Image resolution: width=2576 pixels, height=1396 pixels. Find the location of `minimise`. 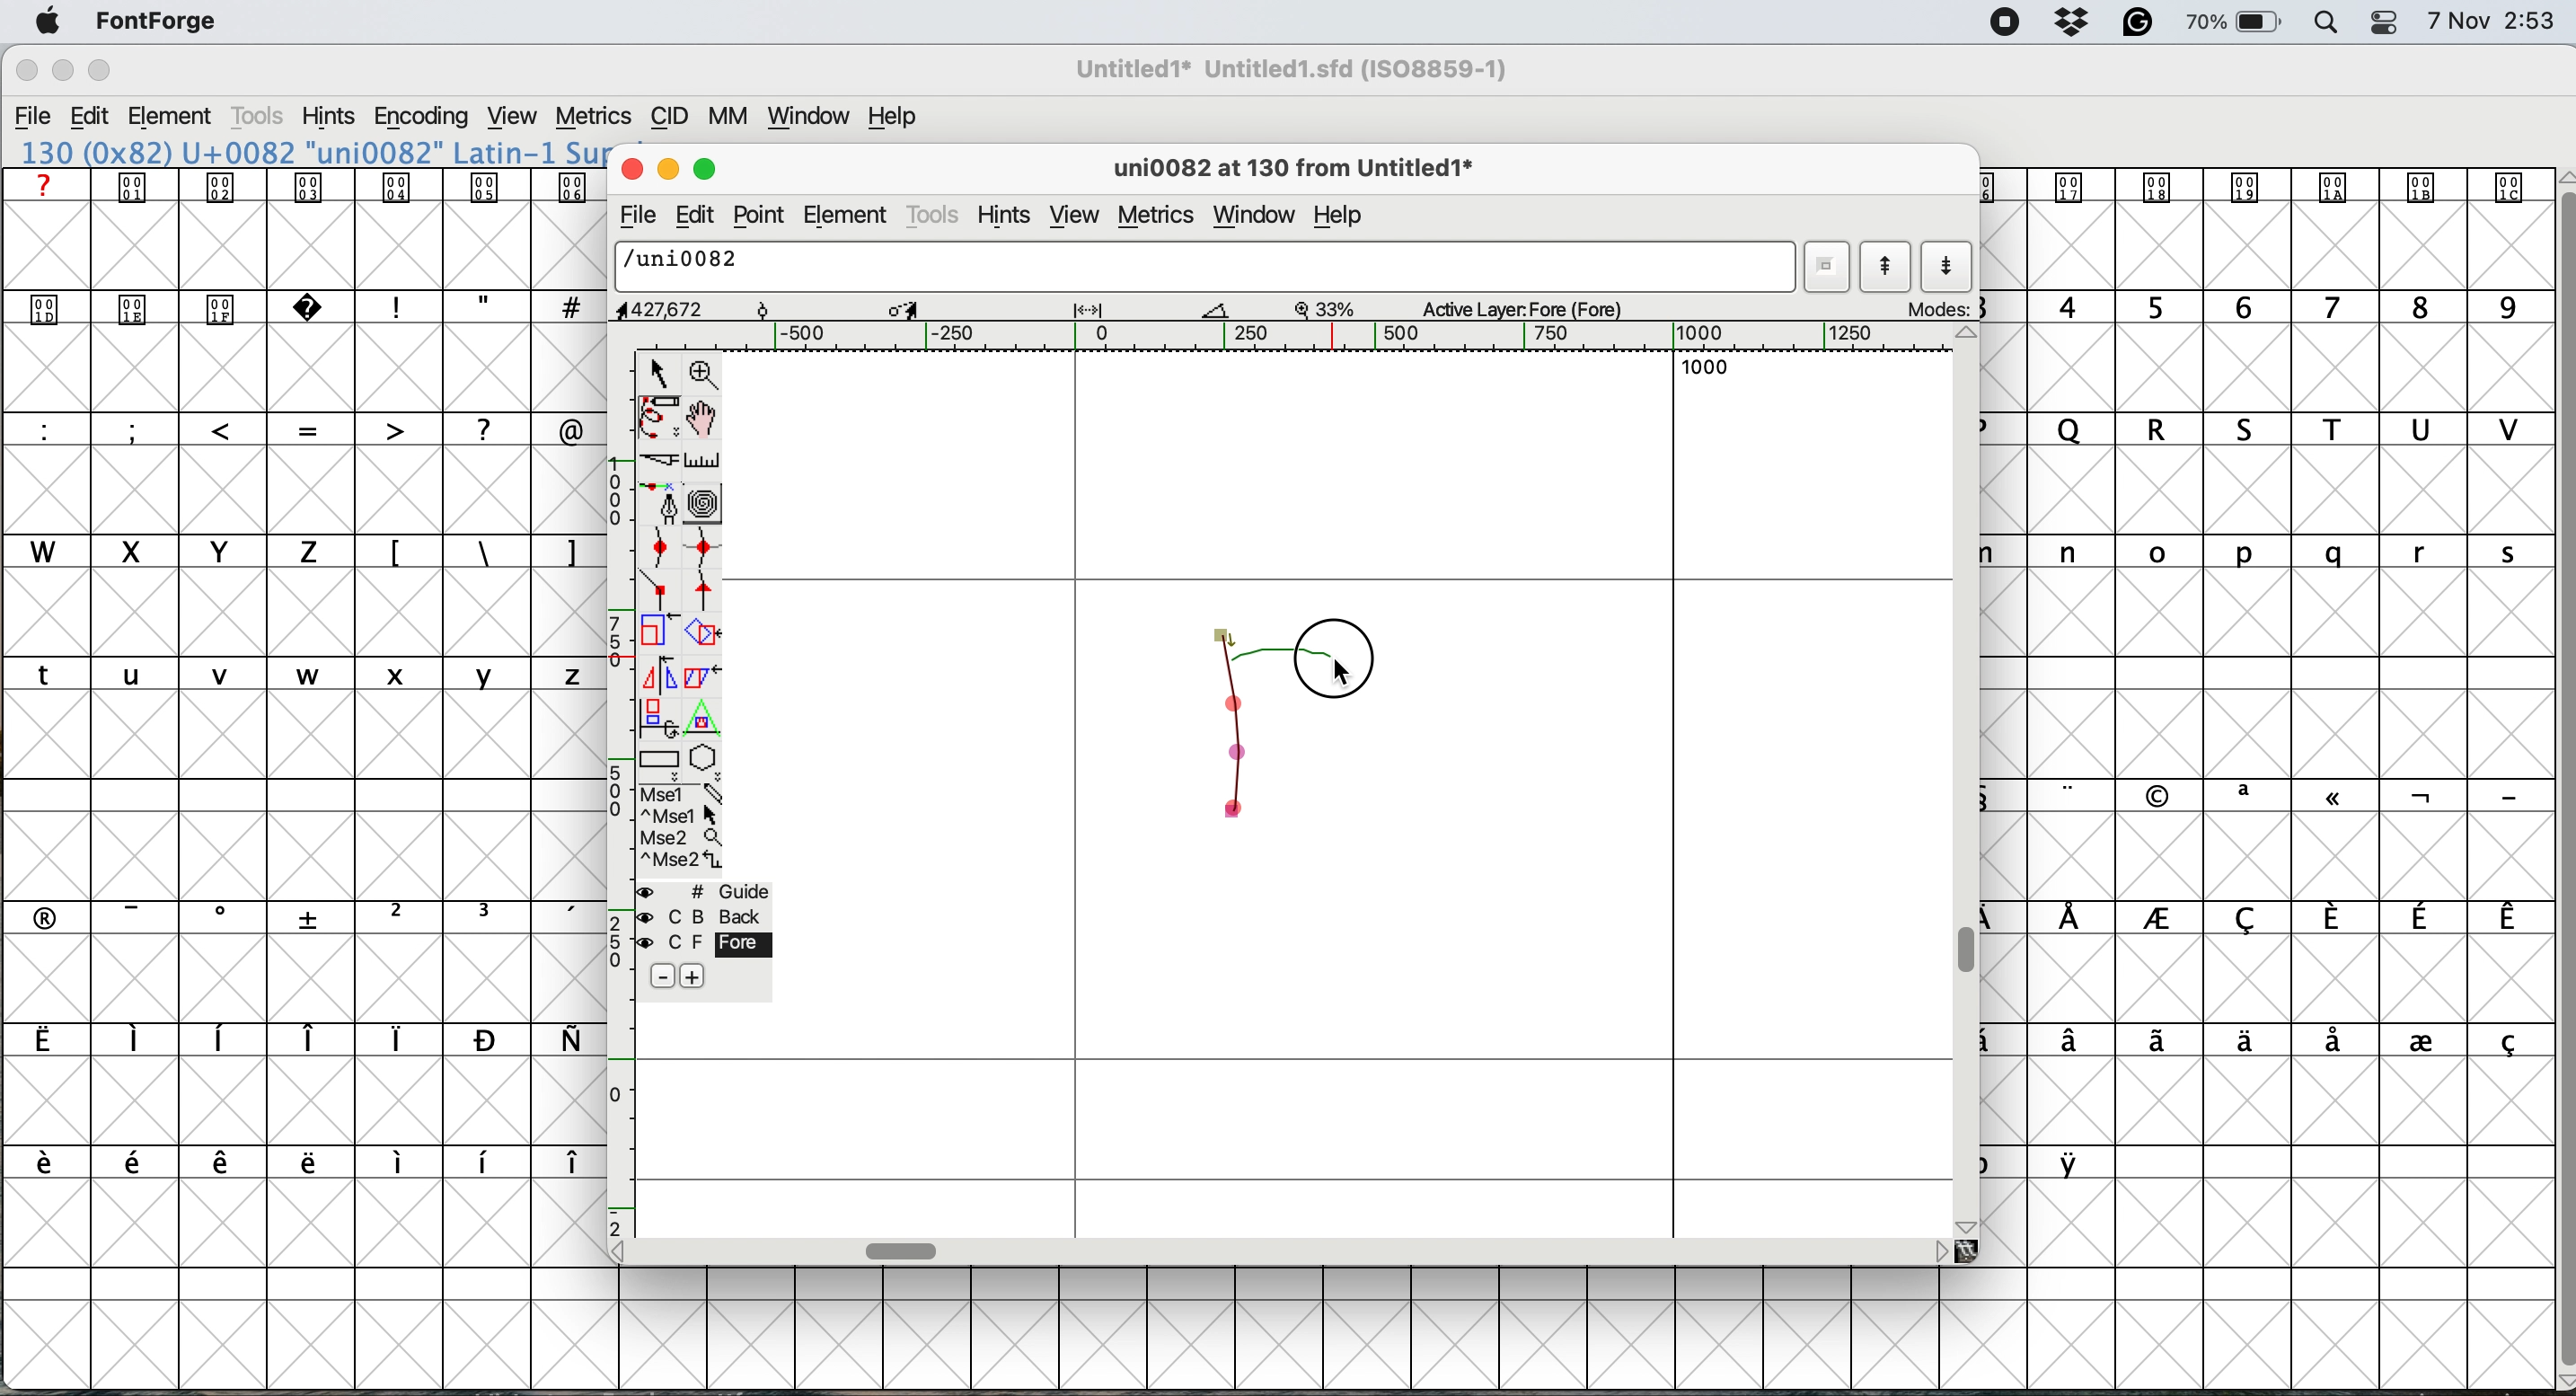

minimise is located at coordinates (57, 74).